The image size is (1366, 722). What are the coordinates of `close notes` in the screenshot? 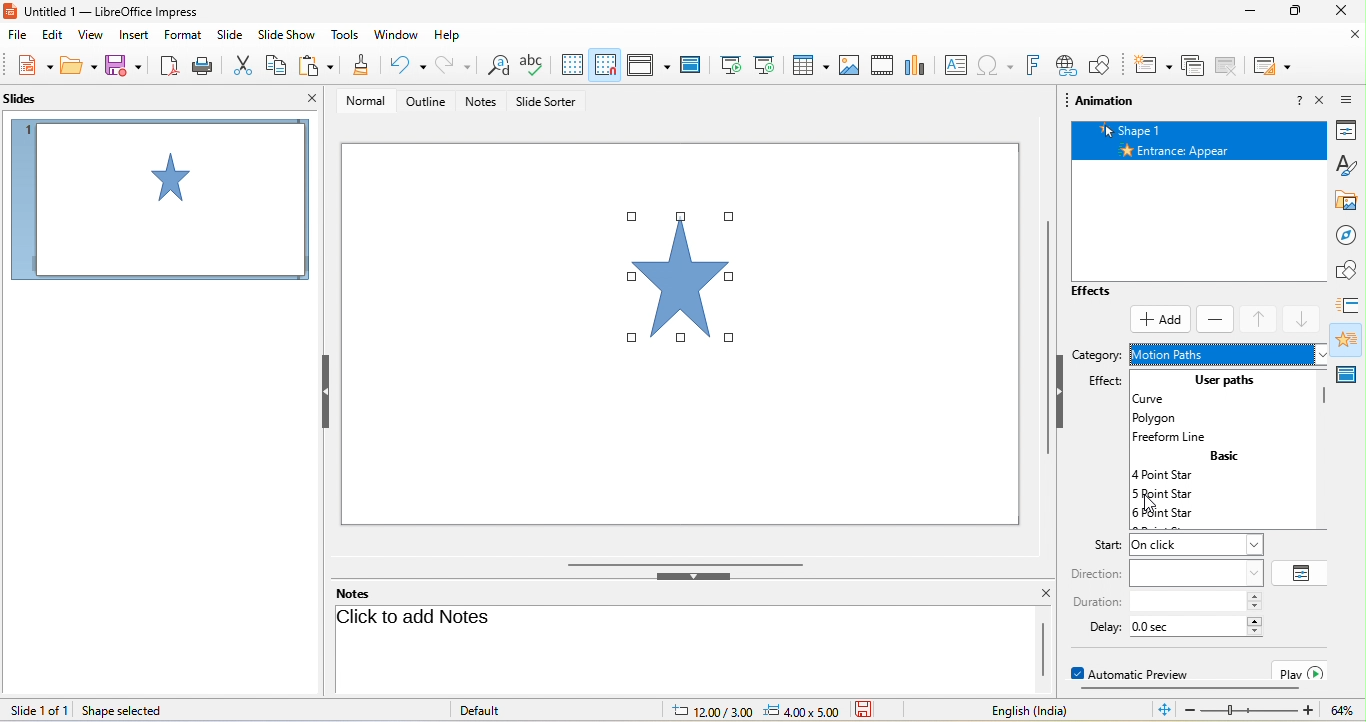 It's located at (1046, 594).